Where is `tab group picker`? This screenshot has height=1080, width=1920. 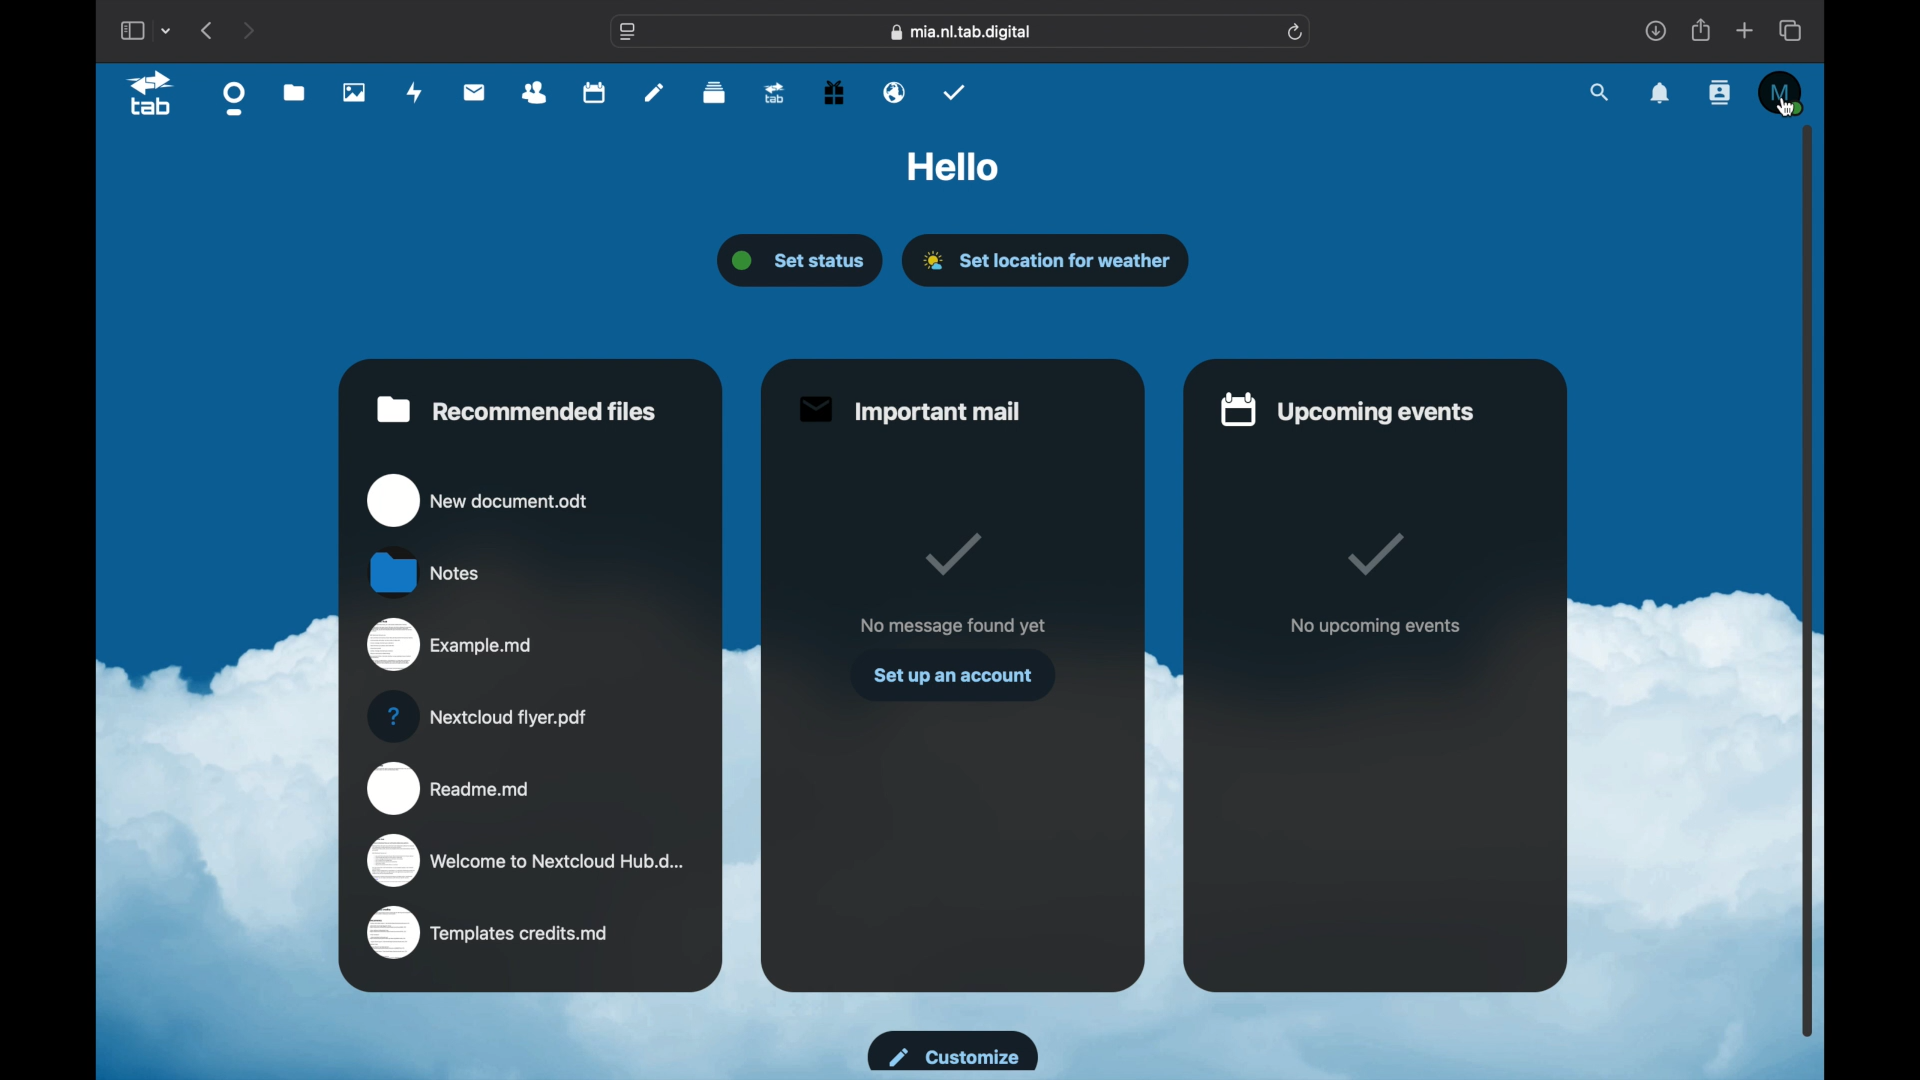 tab group picker is located at coordinates (169, 31).